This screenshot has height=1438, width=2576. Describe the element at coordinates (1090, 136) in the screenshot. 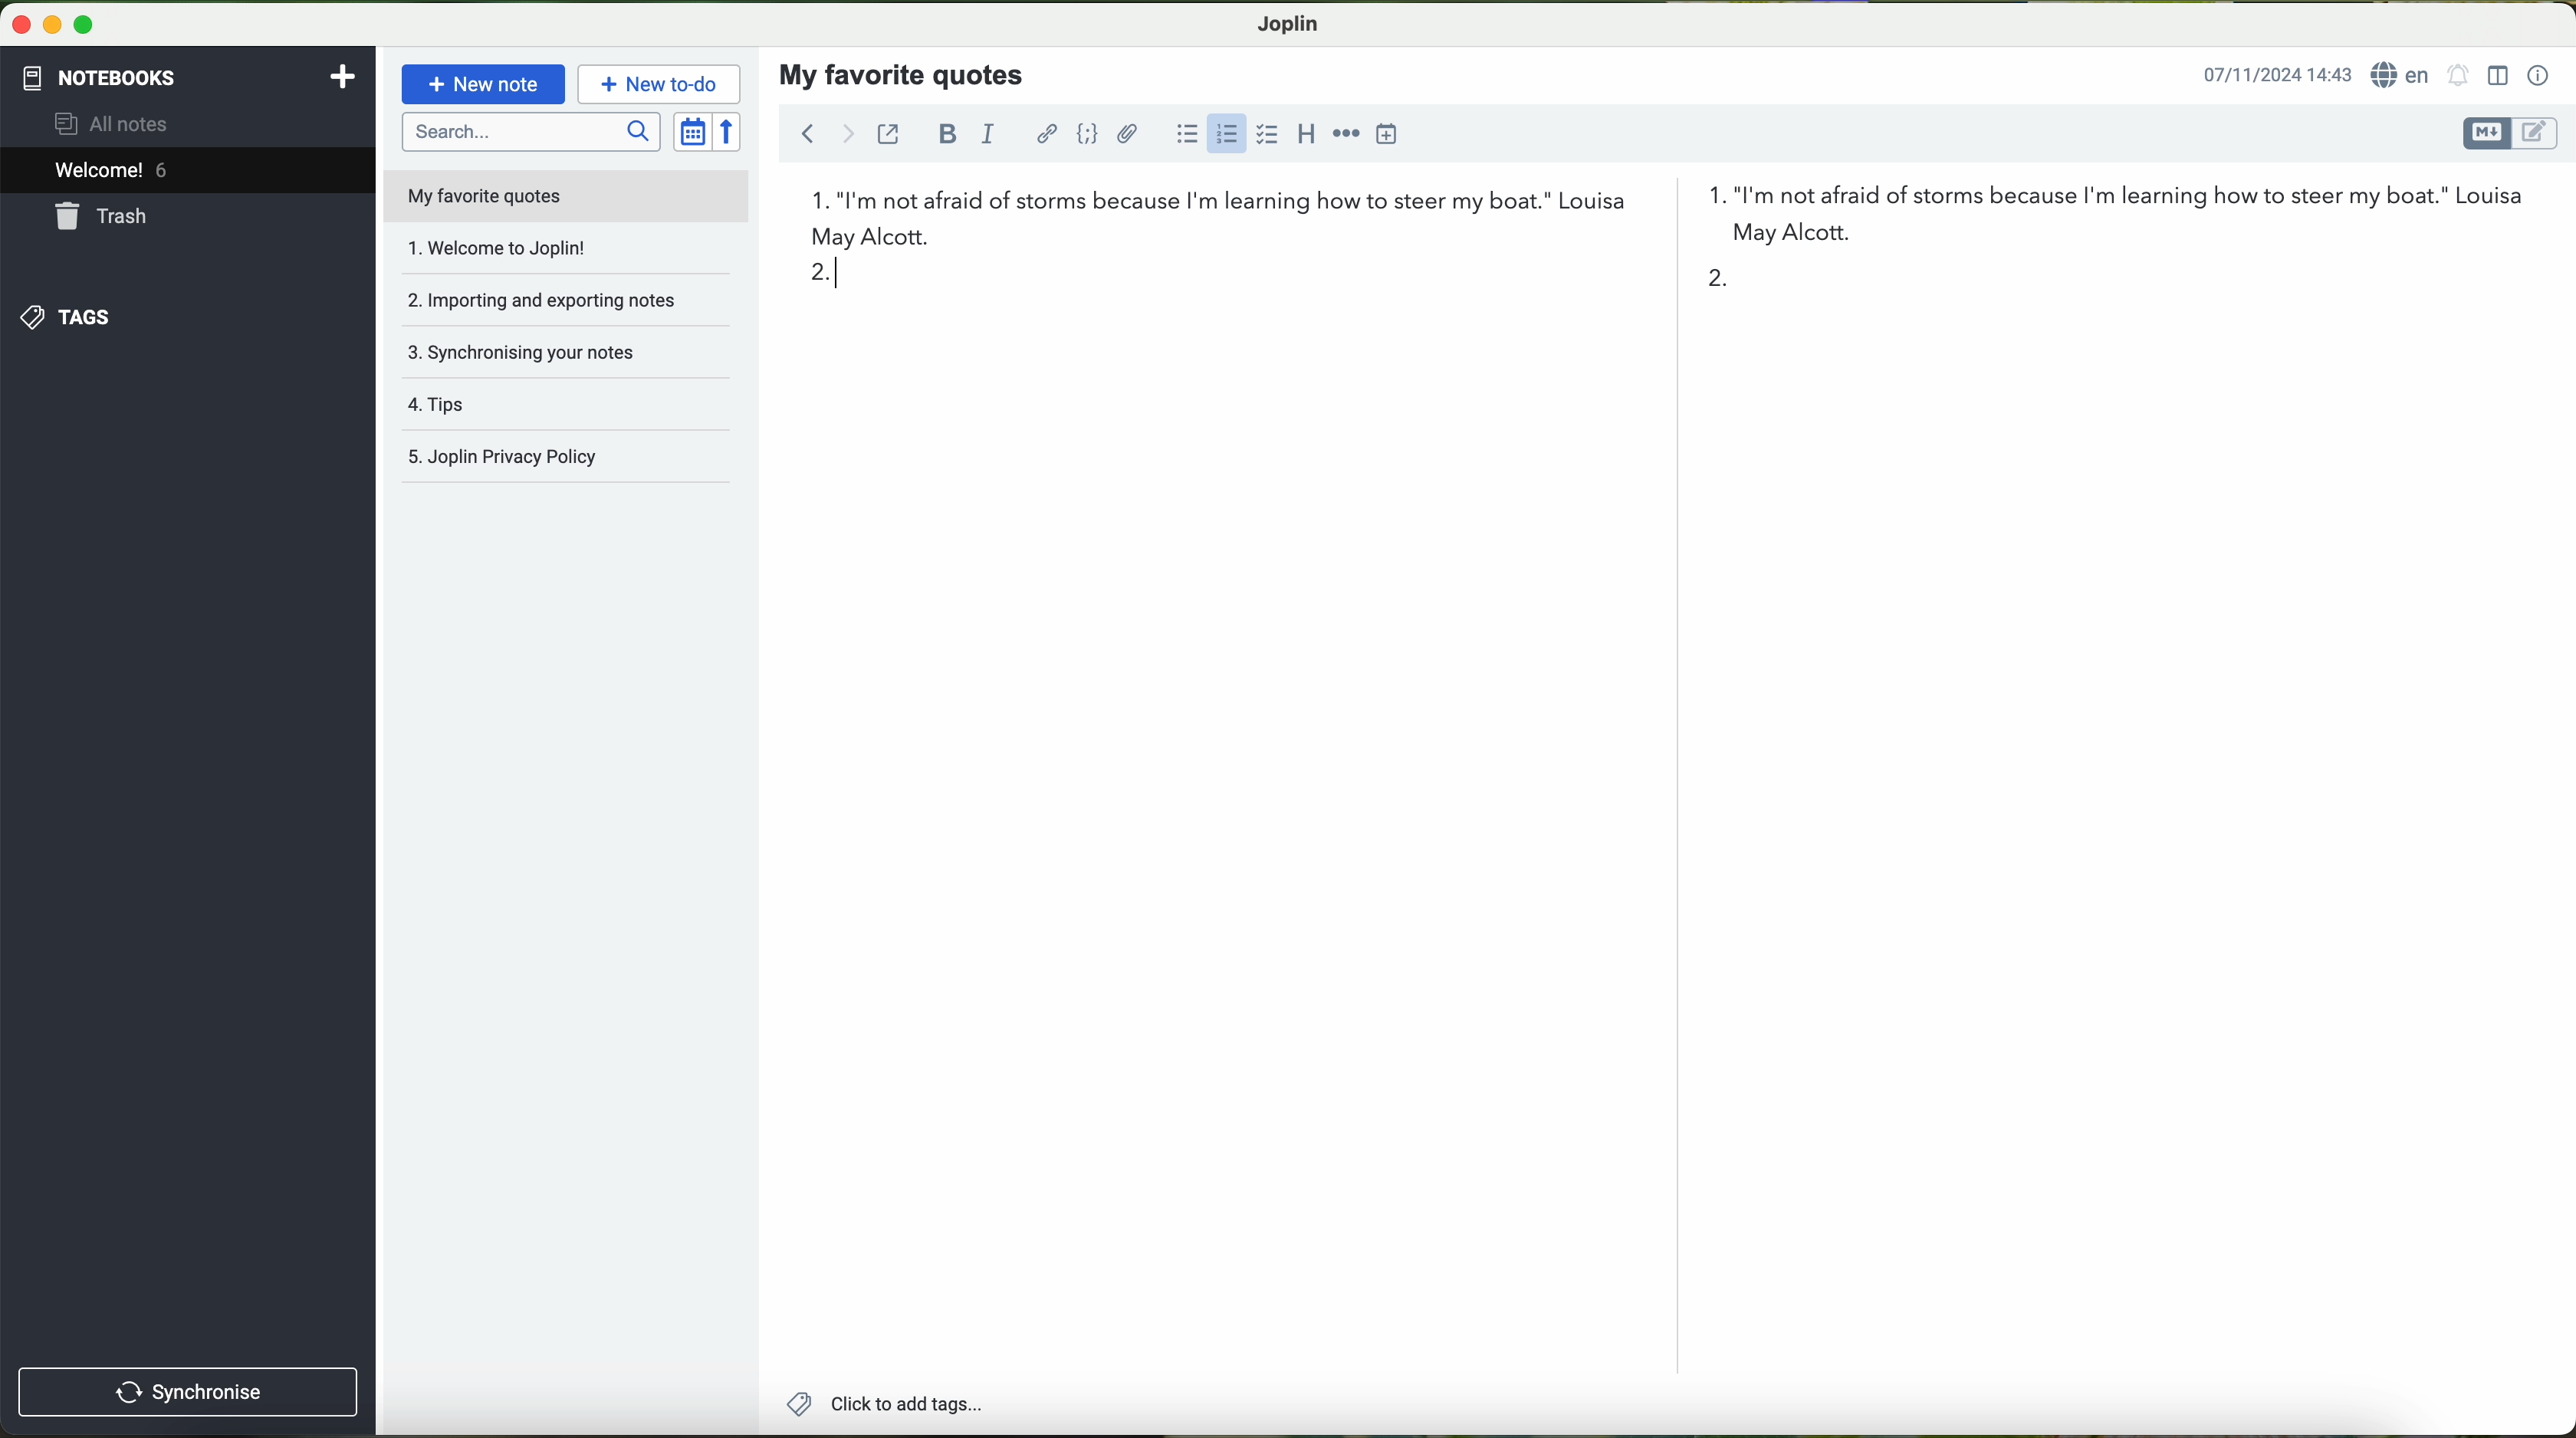

I see `code` at that location.